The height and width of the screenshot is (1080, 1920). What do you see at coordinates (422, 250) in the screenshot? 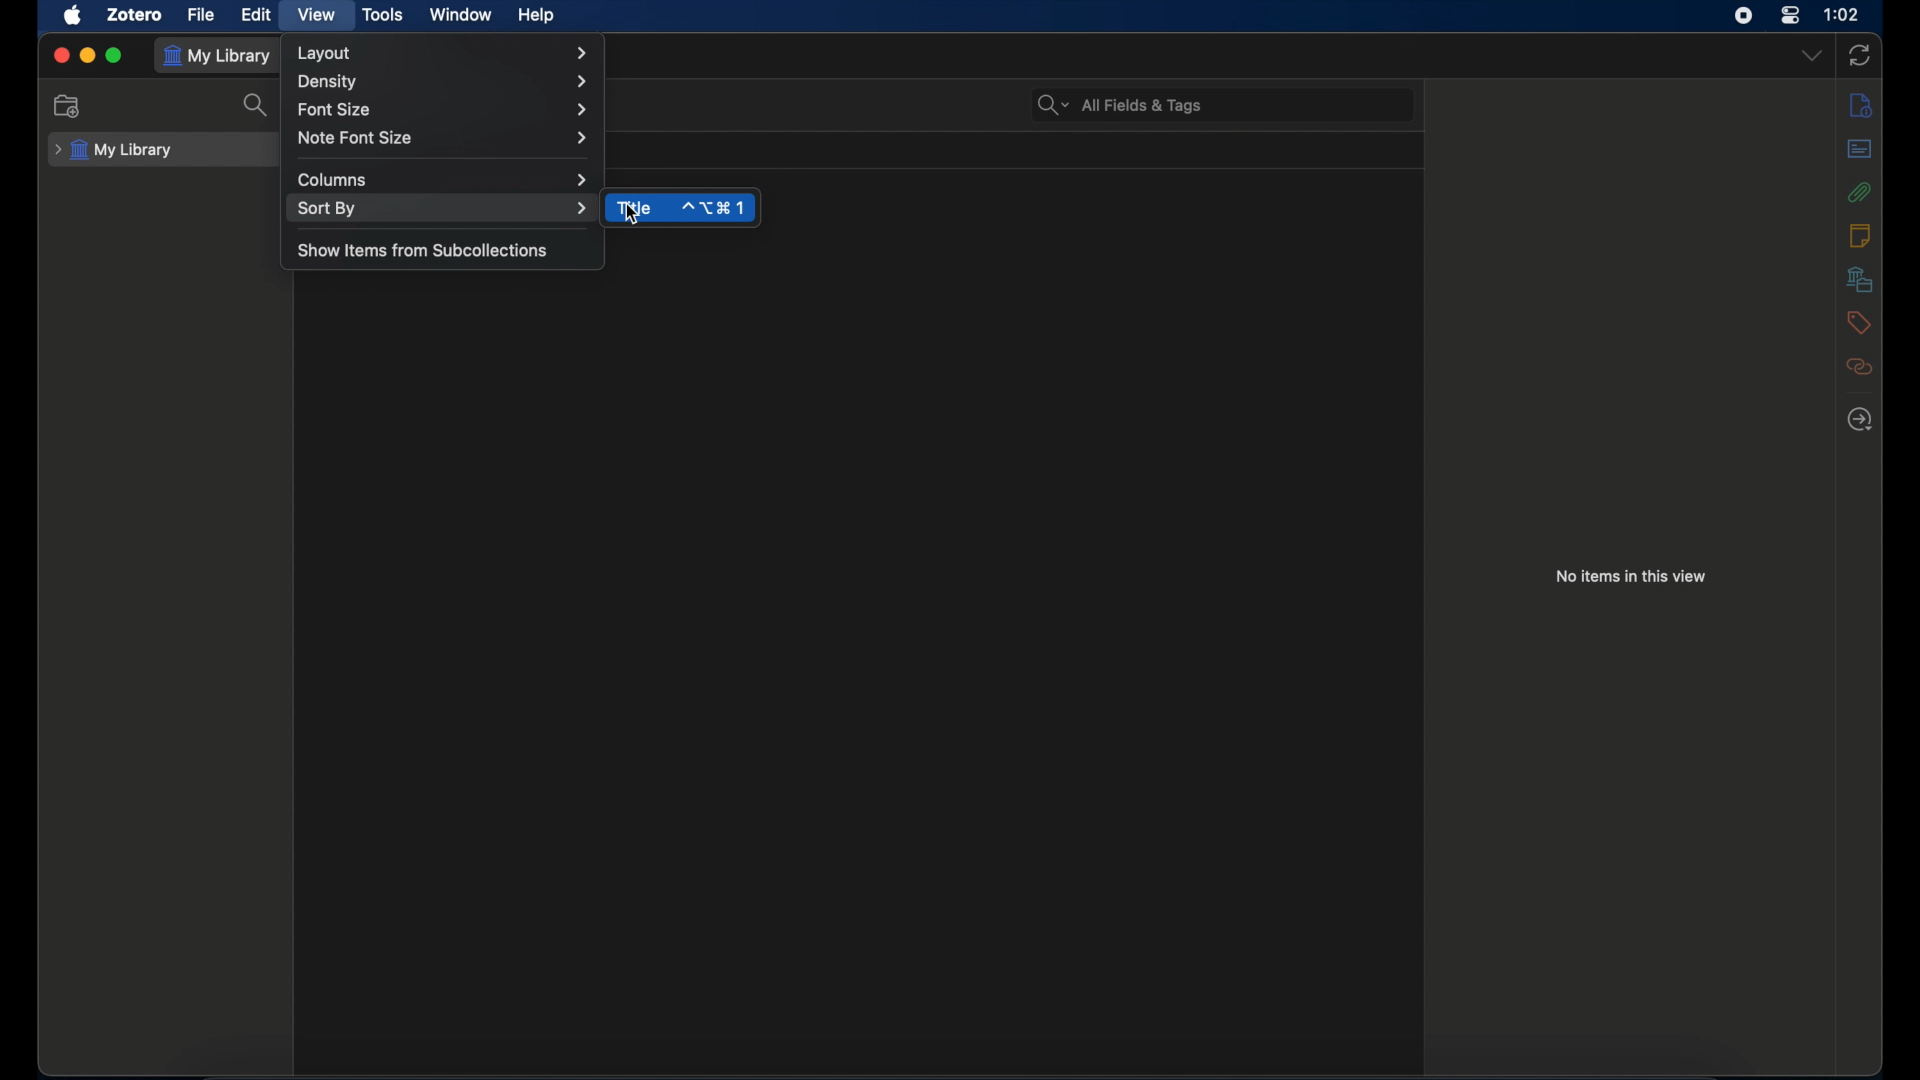
I see `show items from subcollections` at bounding box center [422, 250].